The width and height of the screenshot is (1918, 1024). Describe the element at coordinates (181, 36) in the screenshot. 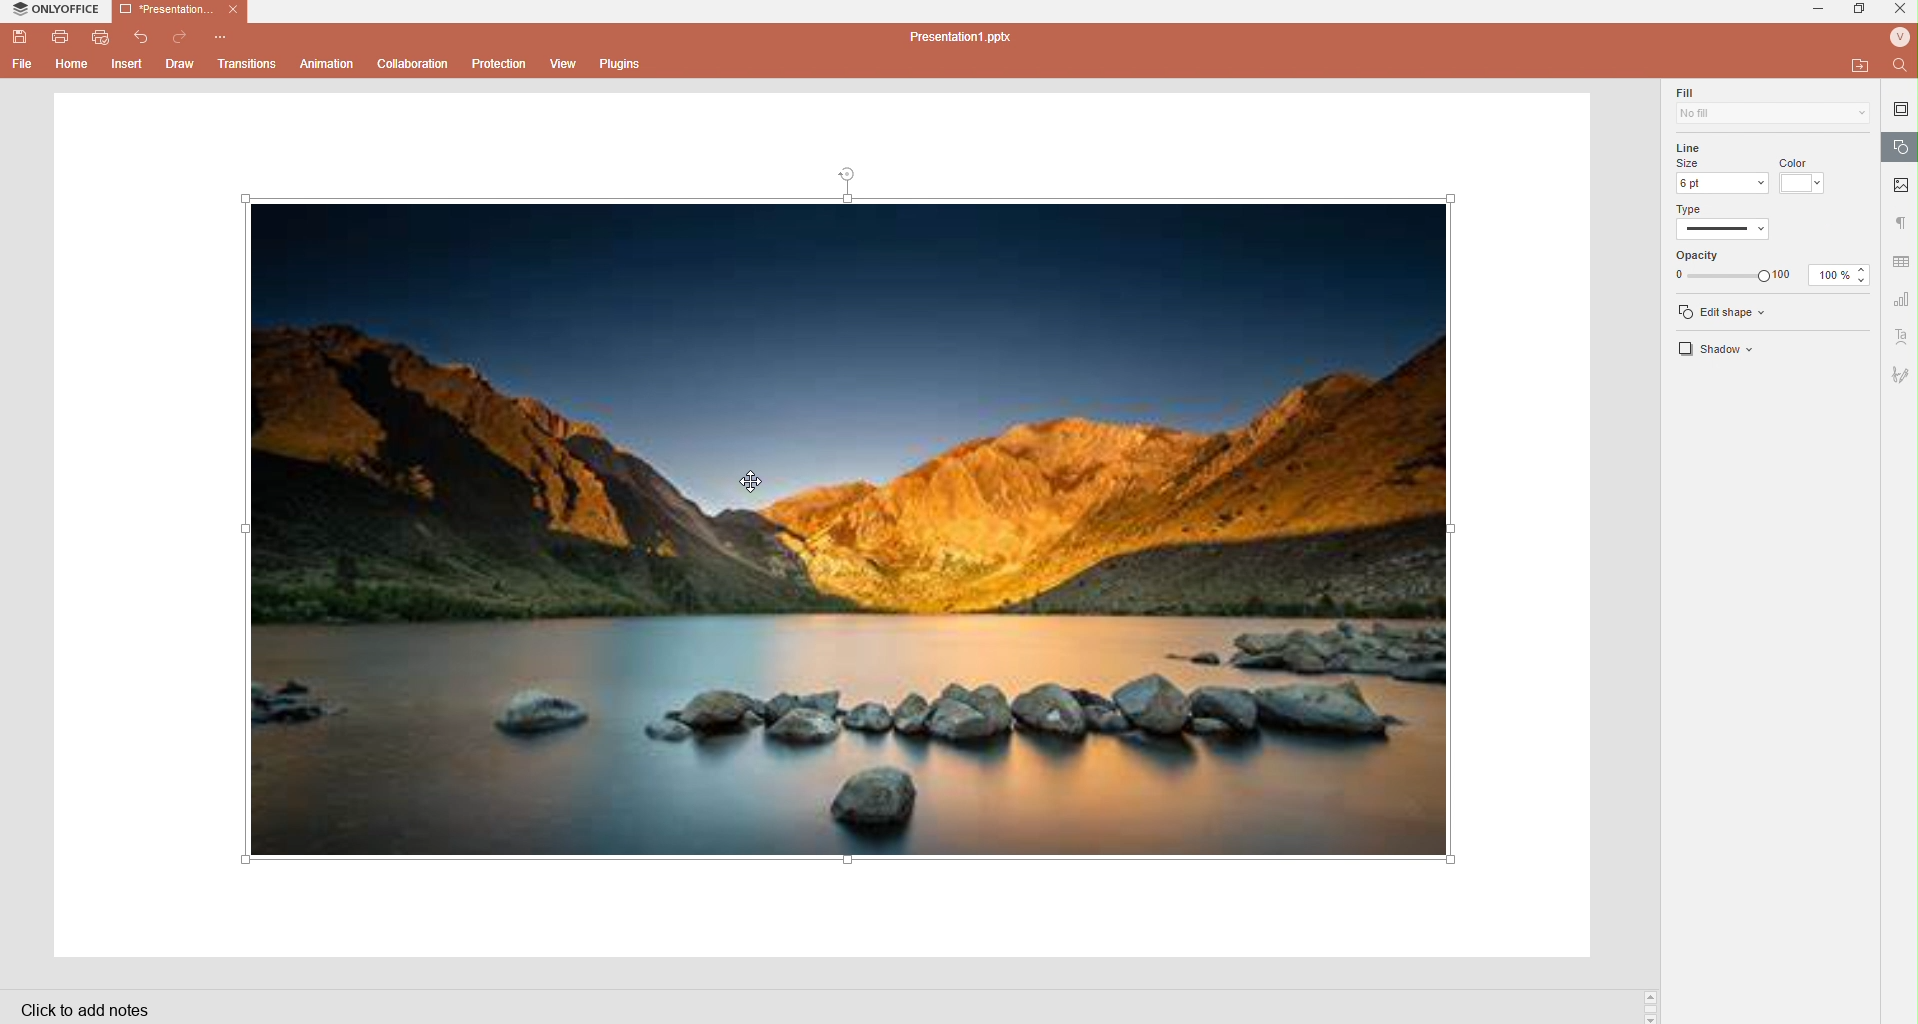

I see `Redo` at that location.